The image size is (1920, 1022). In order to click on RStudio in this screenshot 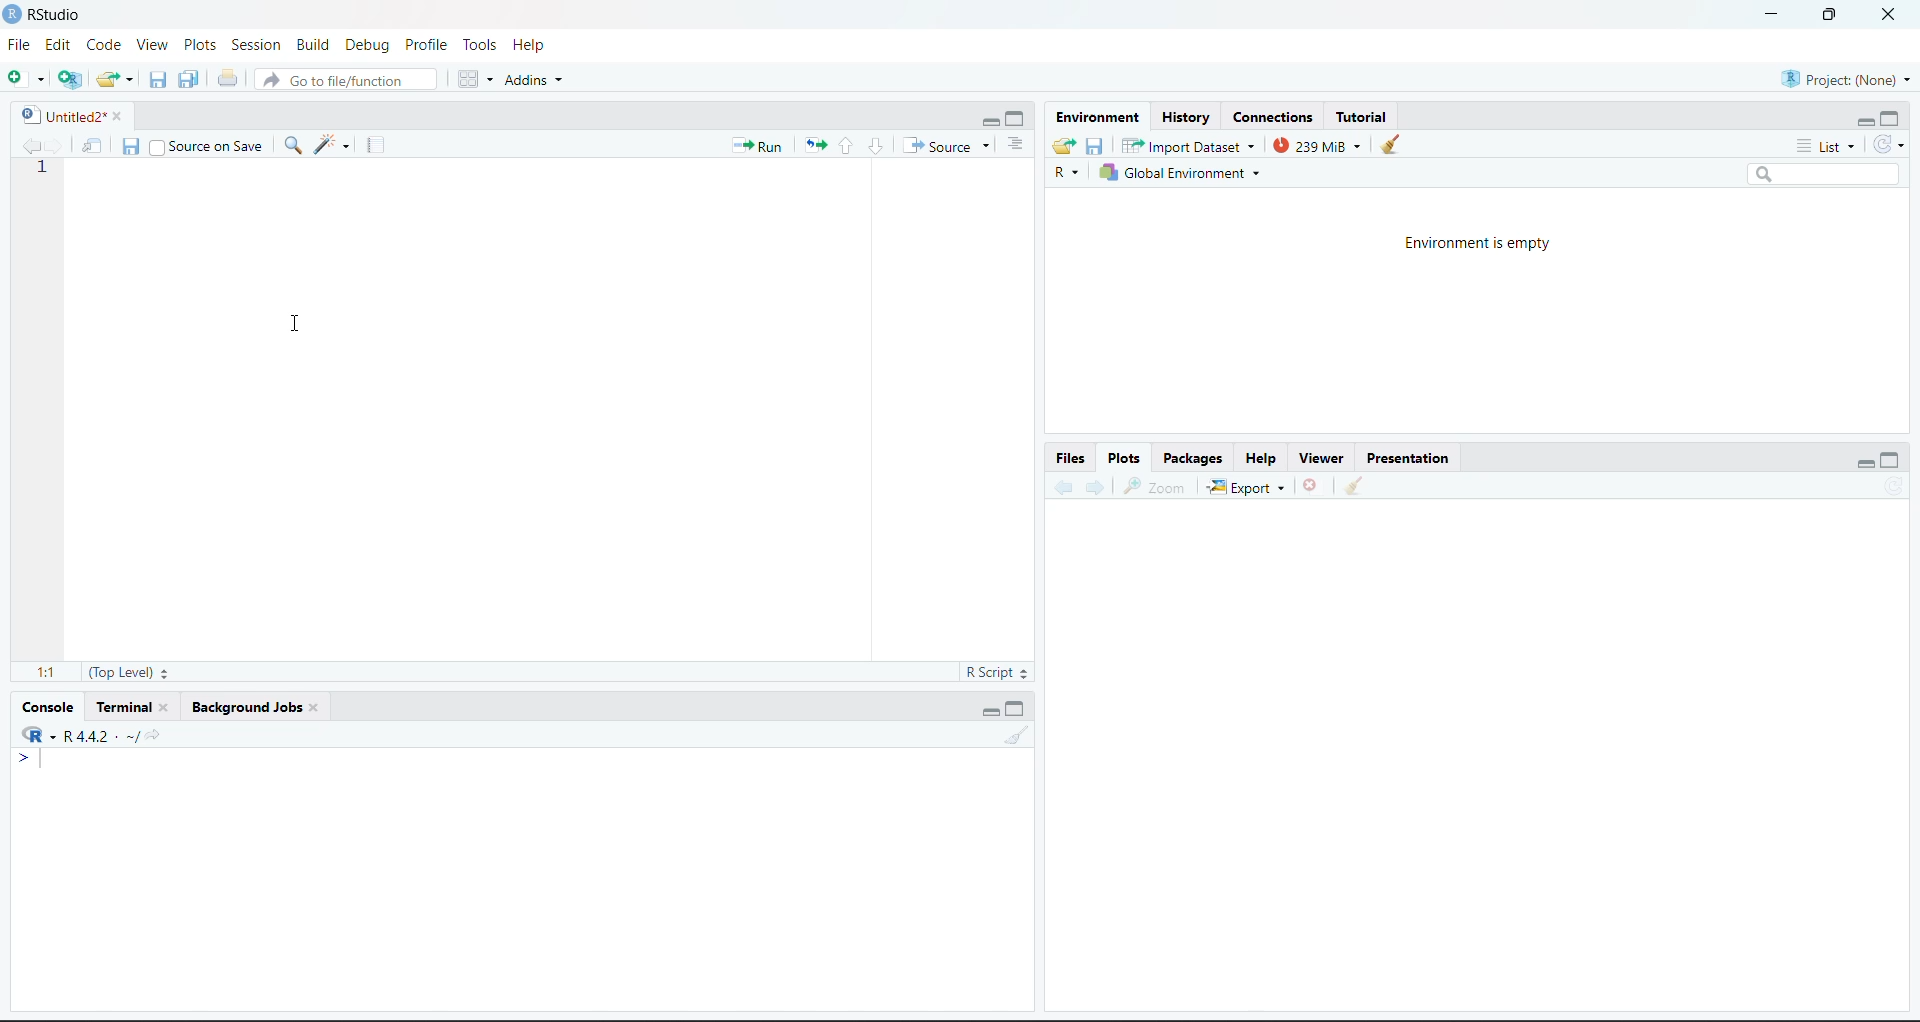, I will do `click(46, 16)`.